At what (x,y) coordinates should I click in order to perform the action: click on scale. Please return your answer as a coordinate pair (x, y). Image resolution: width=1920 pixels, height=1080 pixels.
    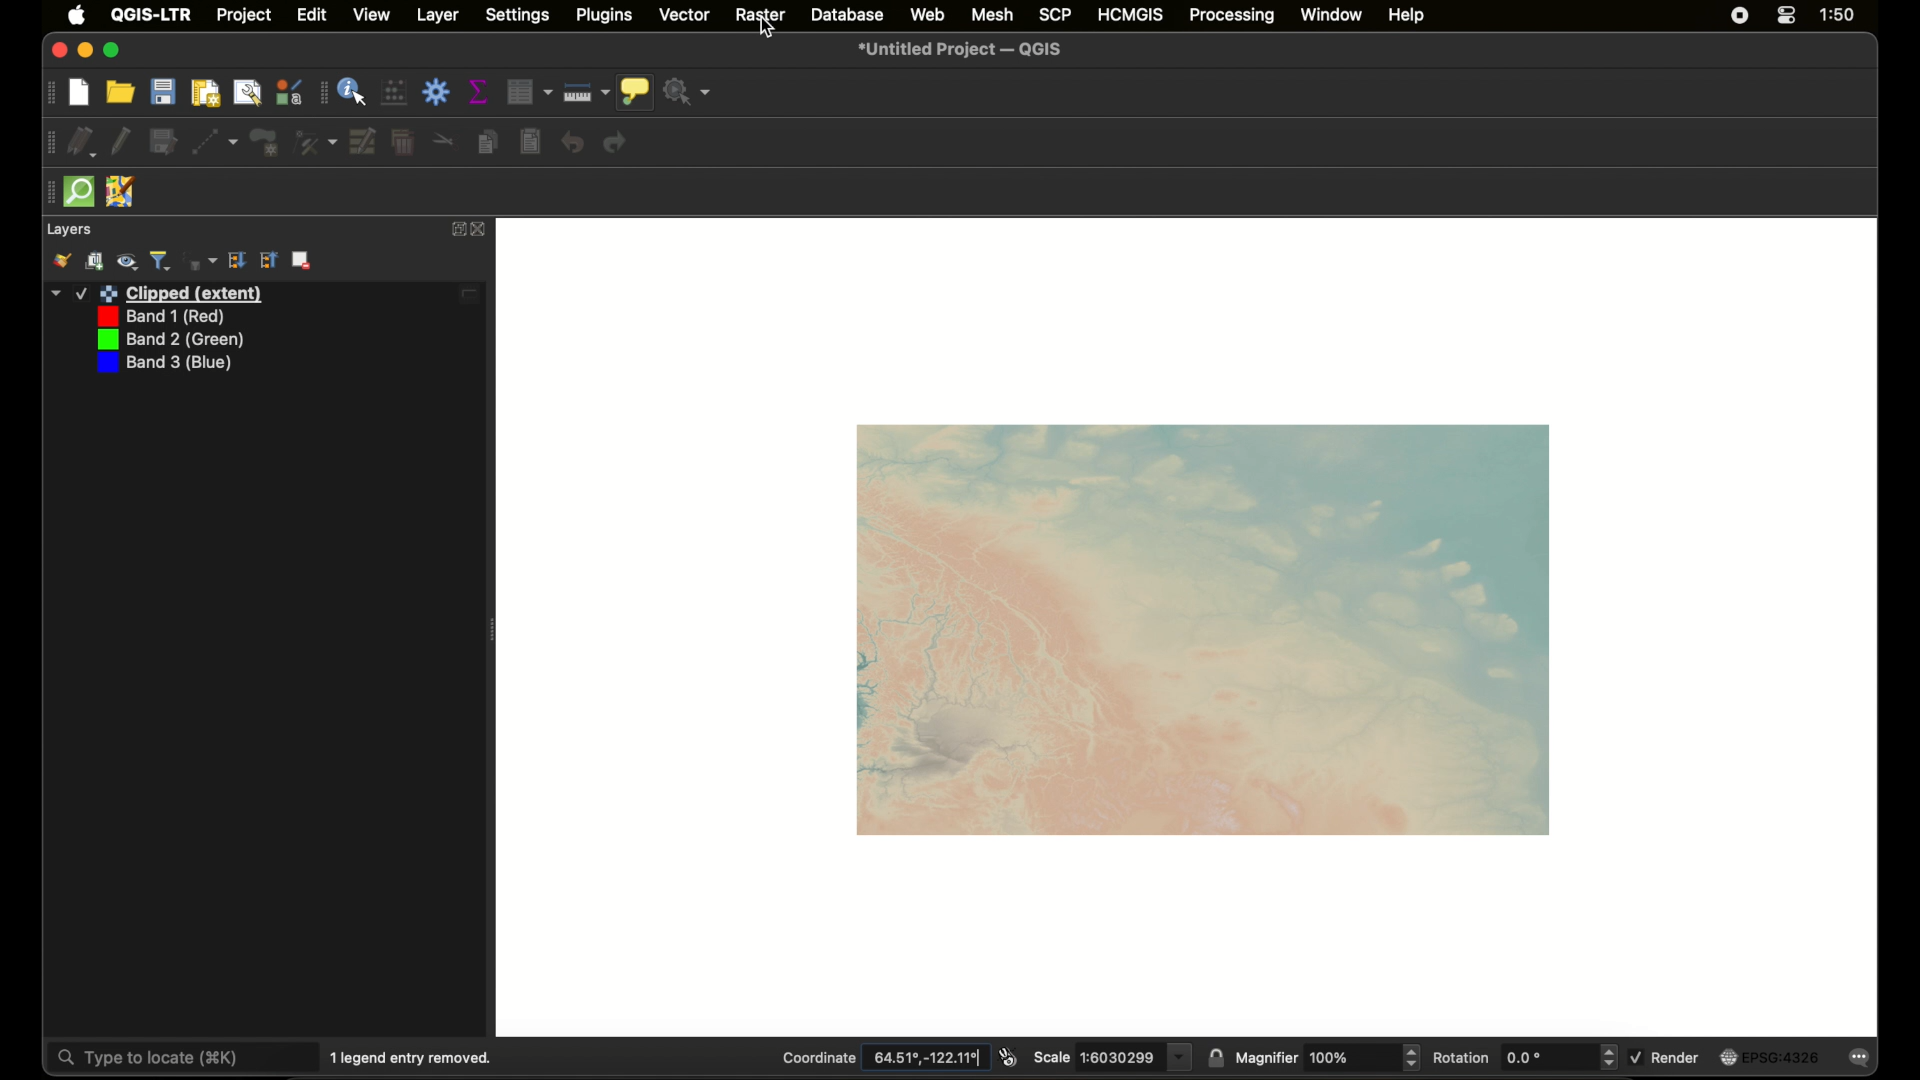
    Looking at the image, I should click on (1112, 1057).